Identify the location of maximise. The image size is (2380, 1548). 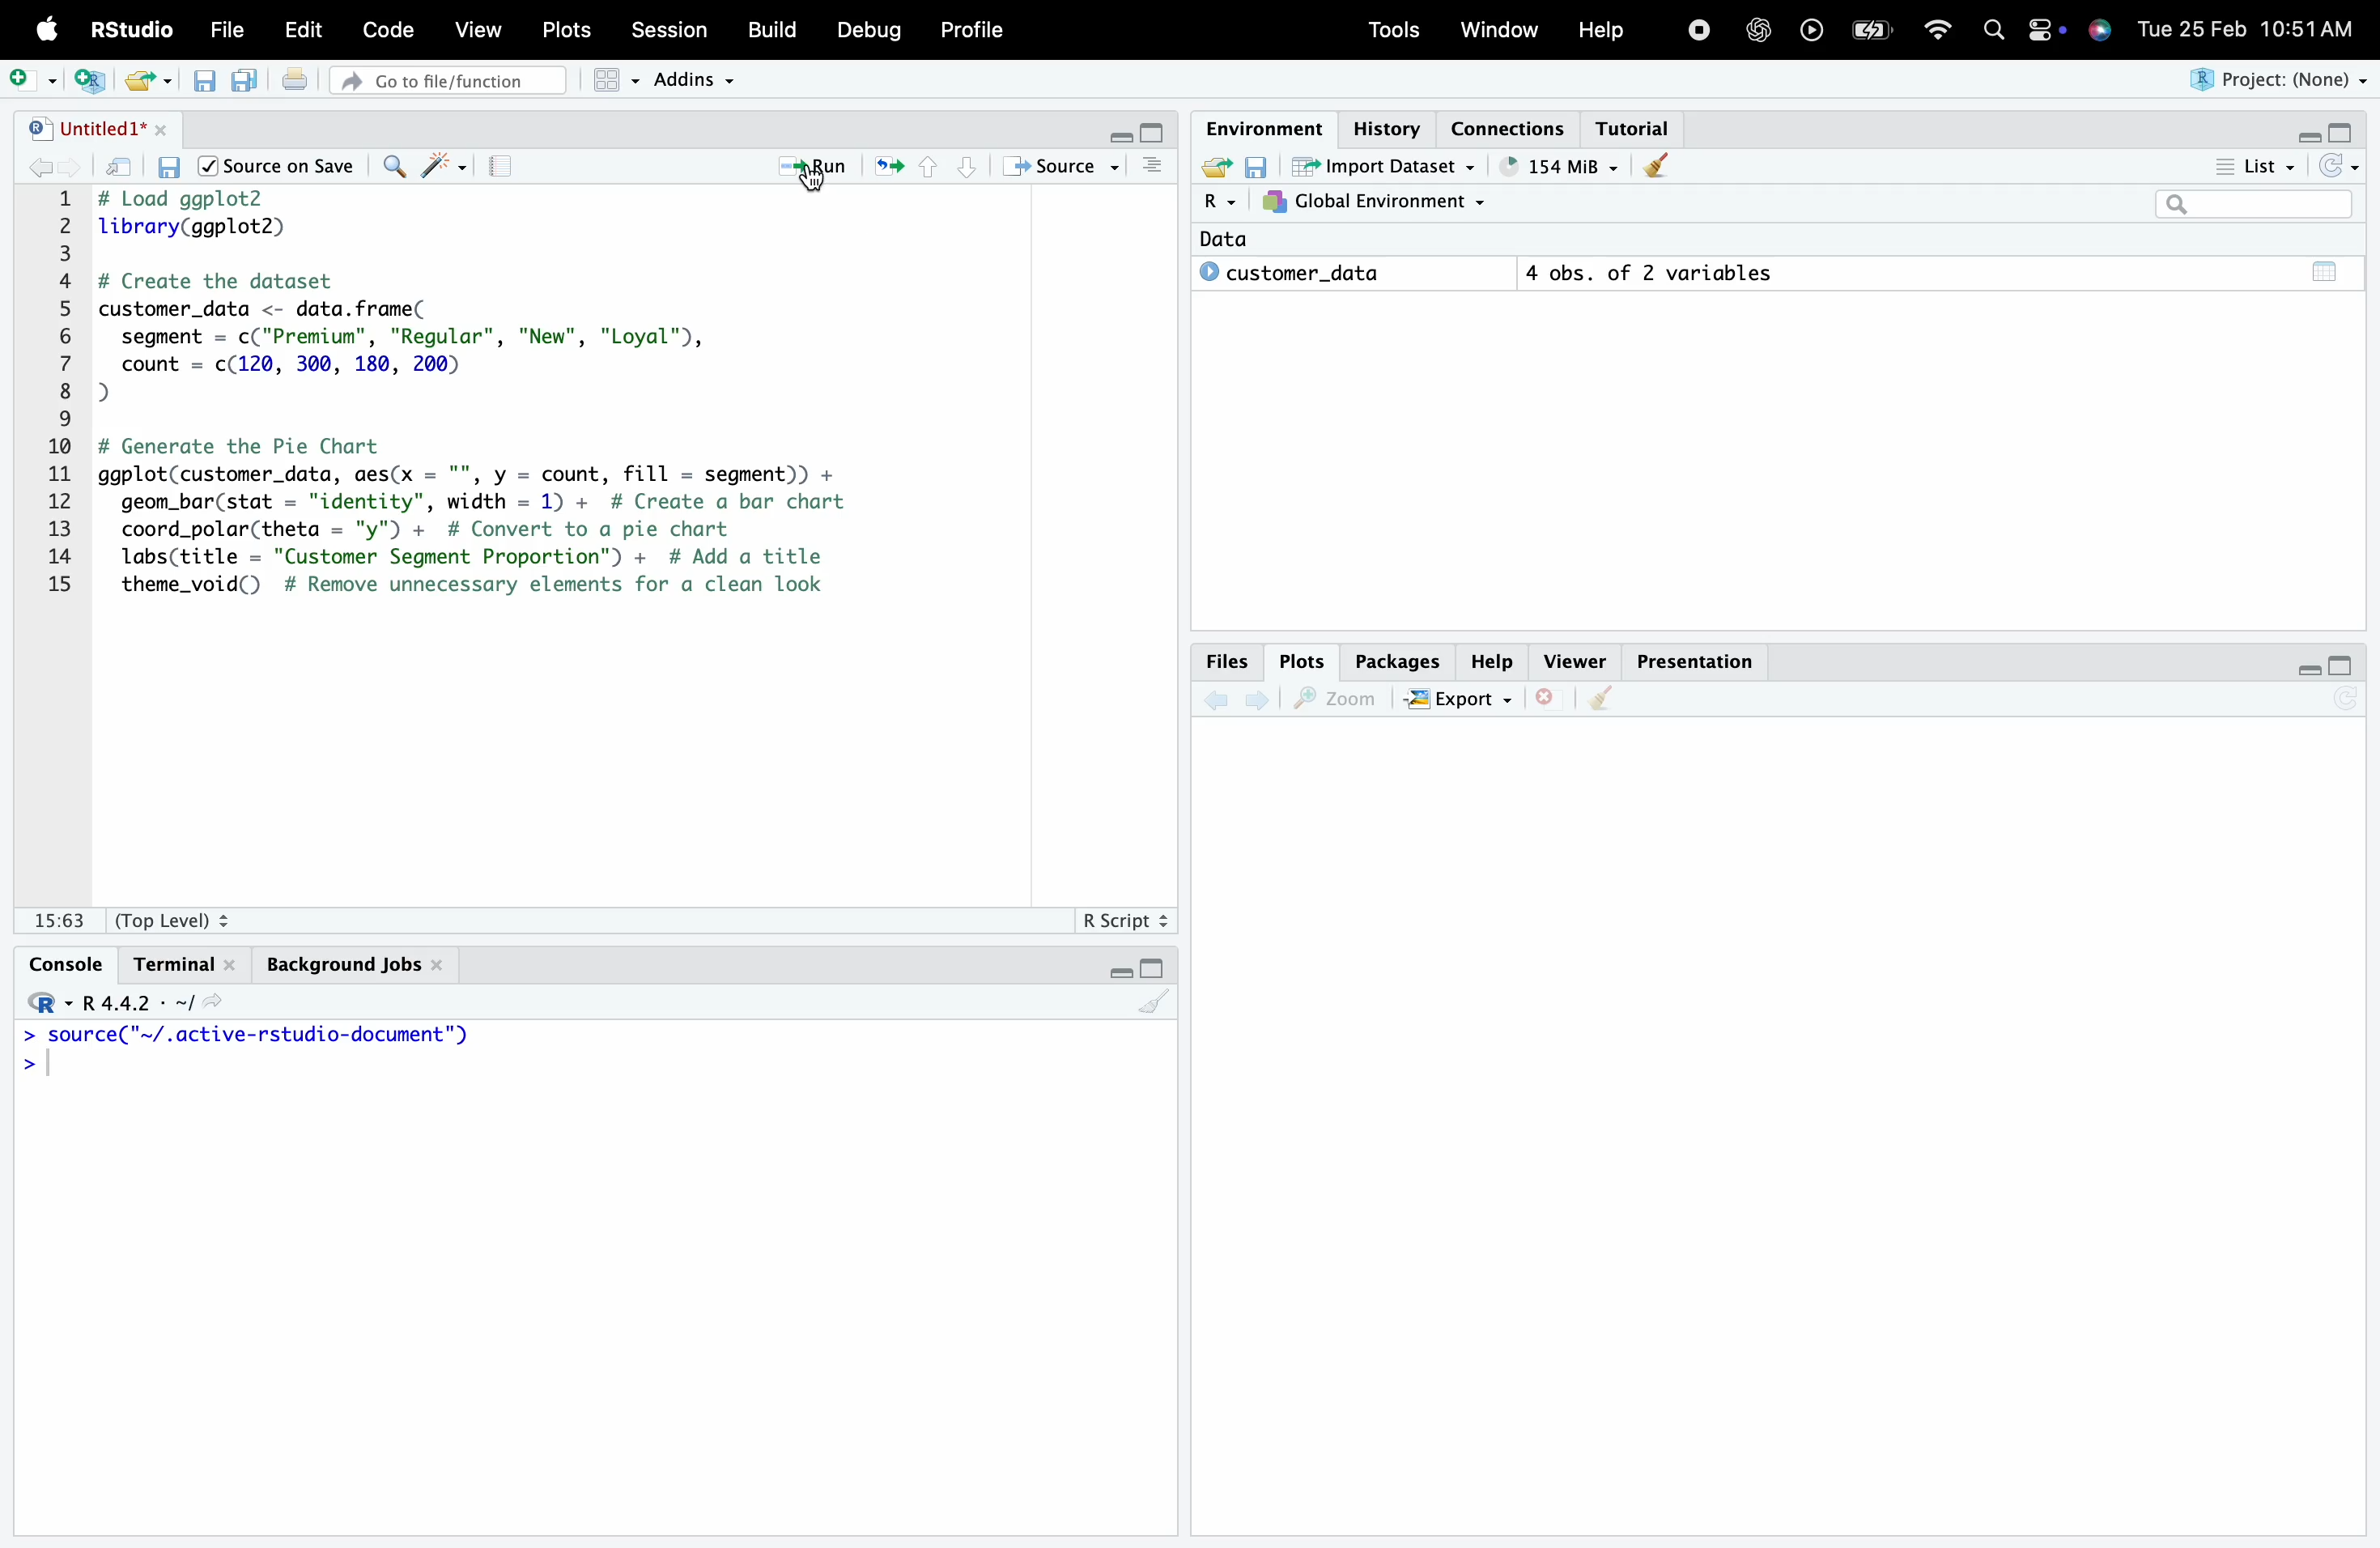
(2345, 664).